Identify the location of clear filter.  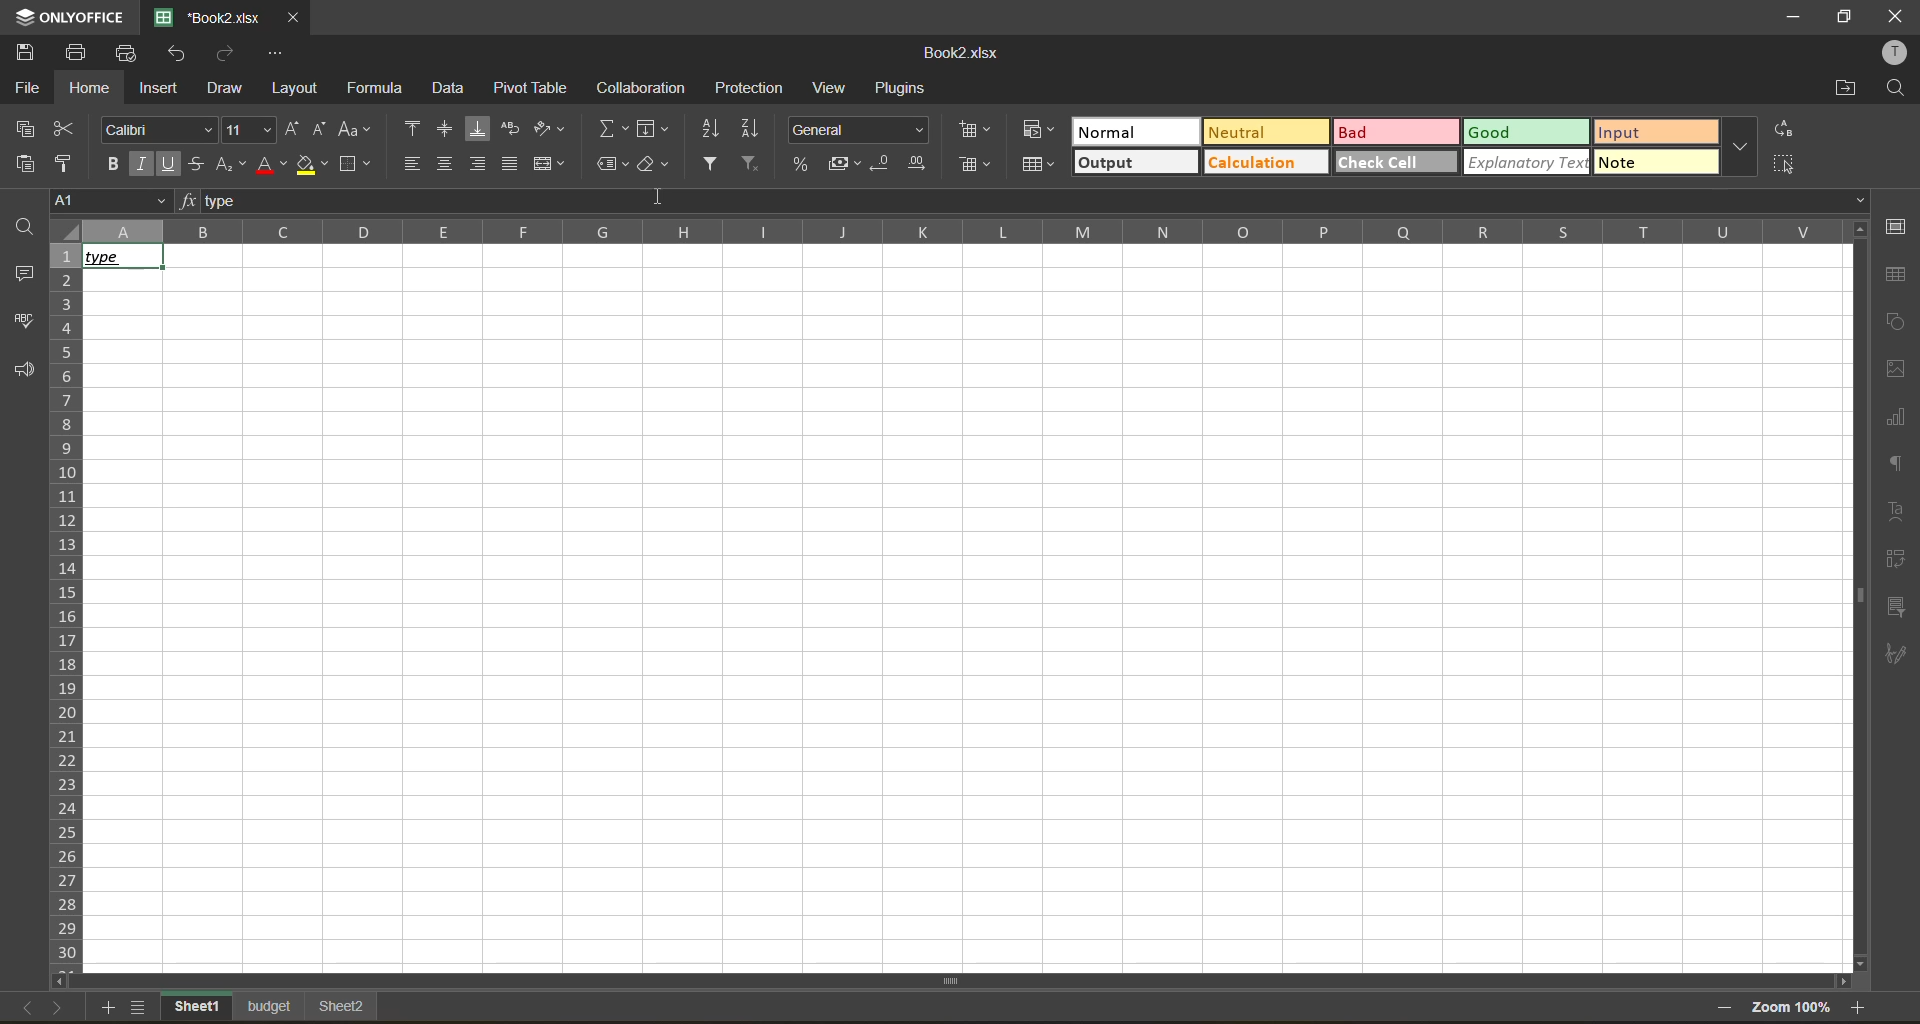
(751, 166).